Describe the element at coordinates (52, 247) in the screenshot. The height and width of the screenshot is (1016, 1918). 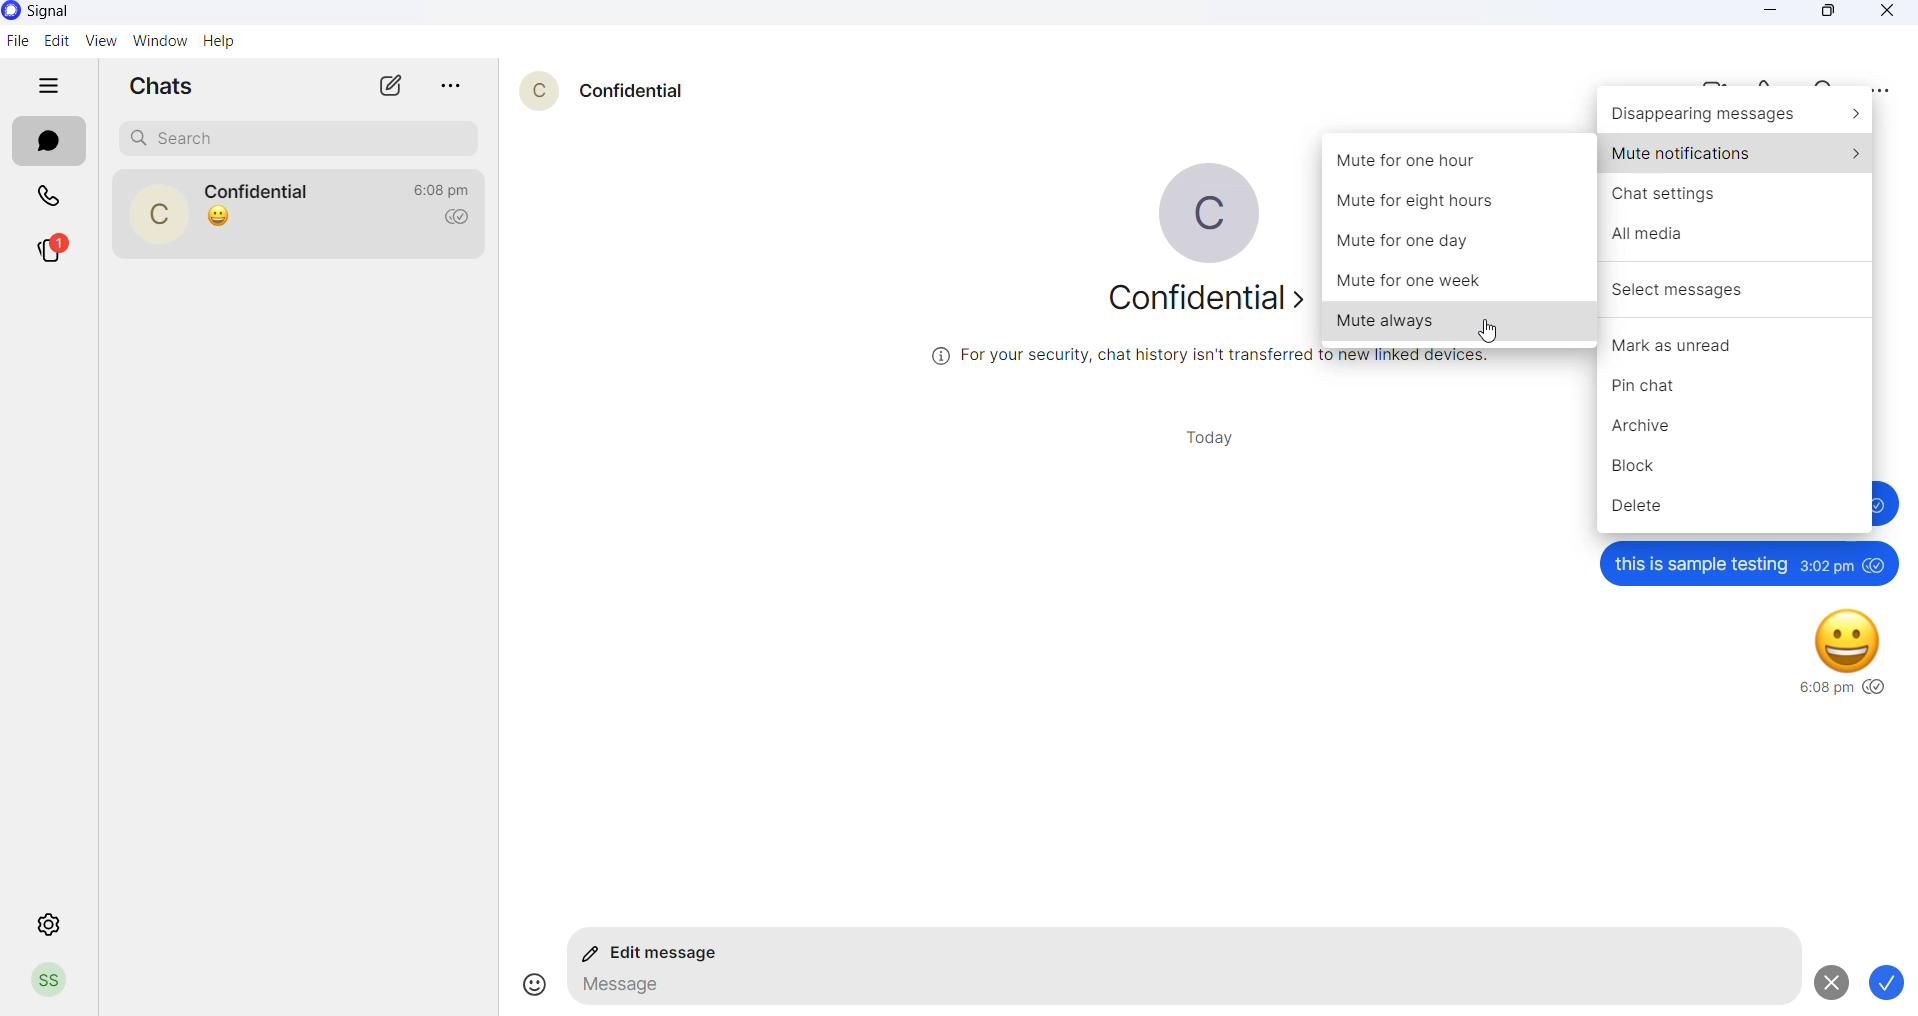
I see `stories` at that location.